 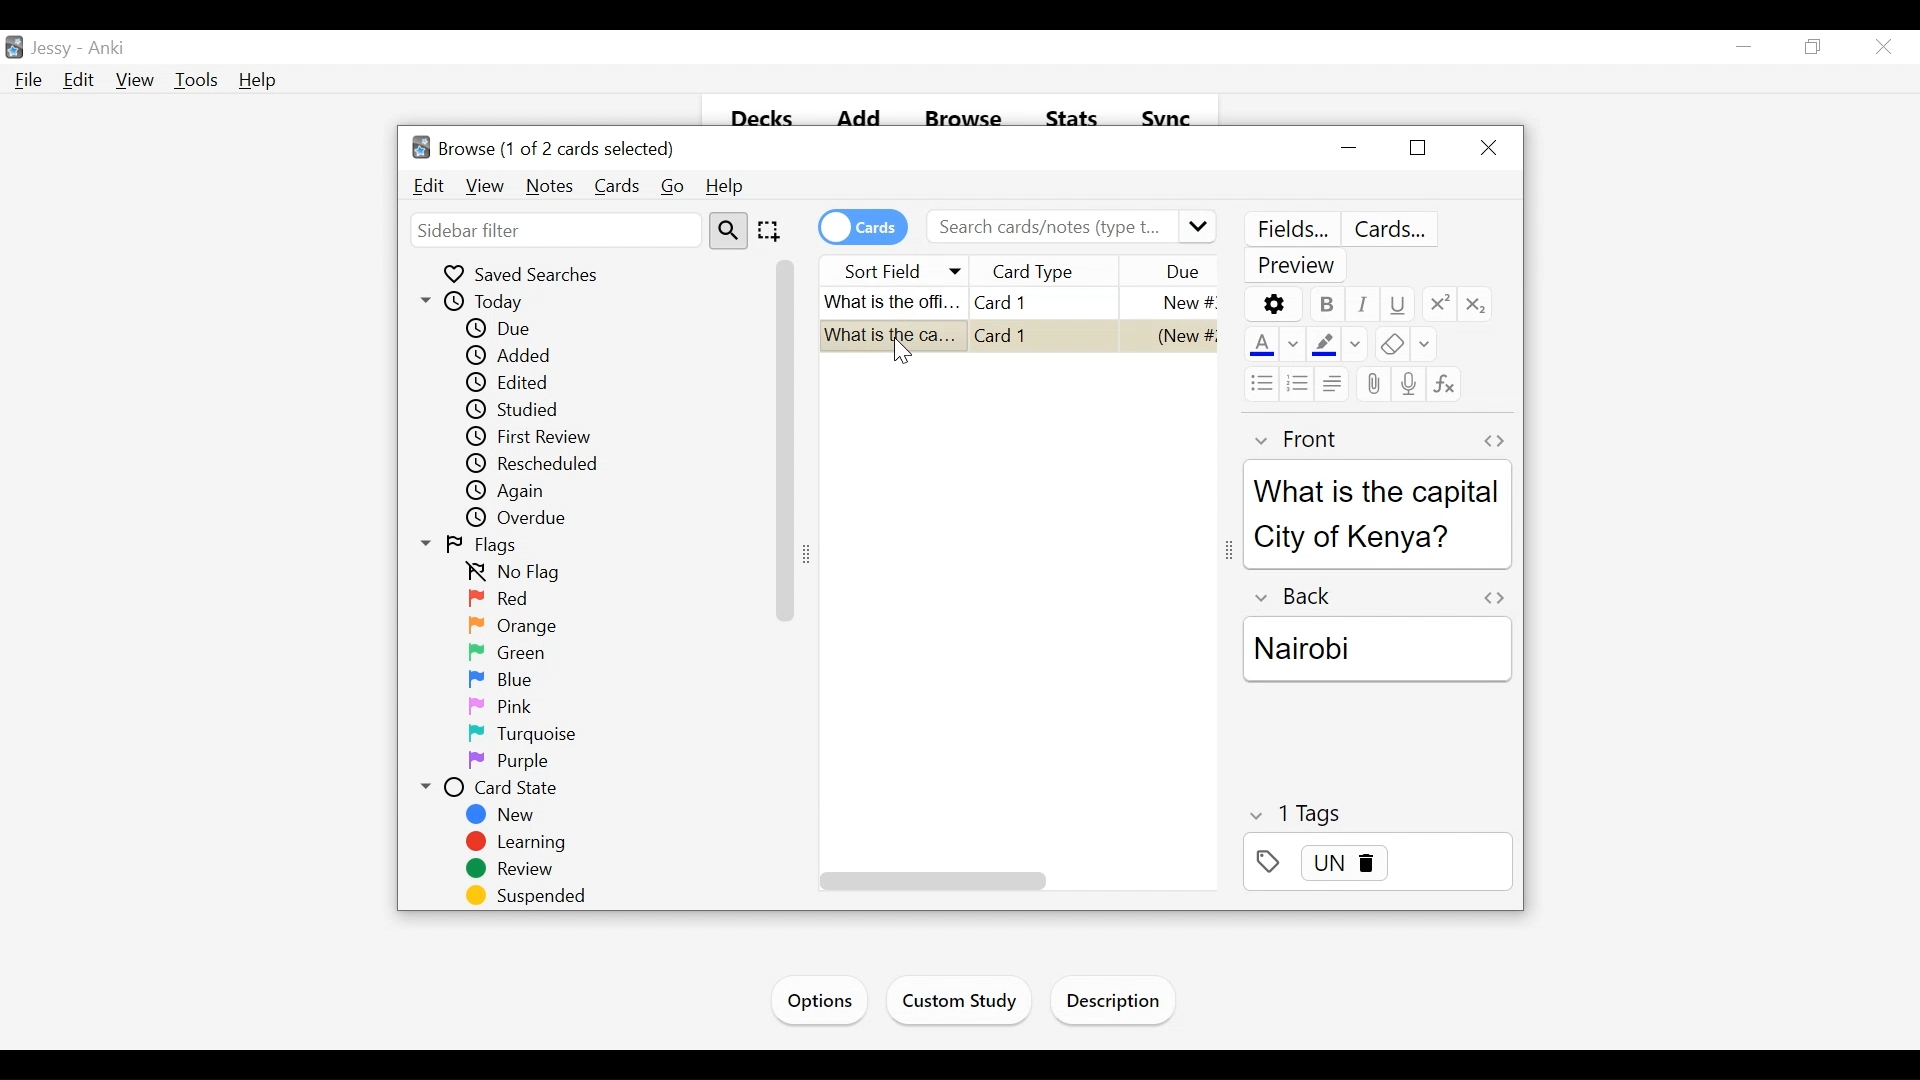 I want to click on User Nmae, so click(x=56, y=50).